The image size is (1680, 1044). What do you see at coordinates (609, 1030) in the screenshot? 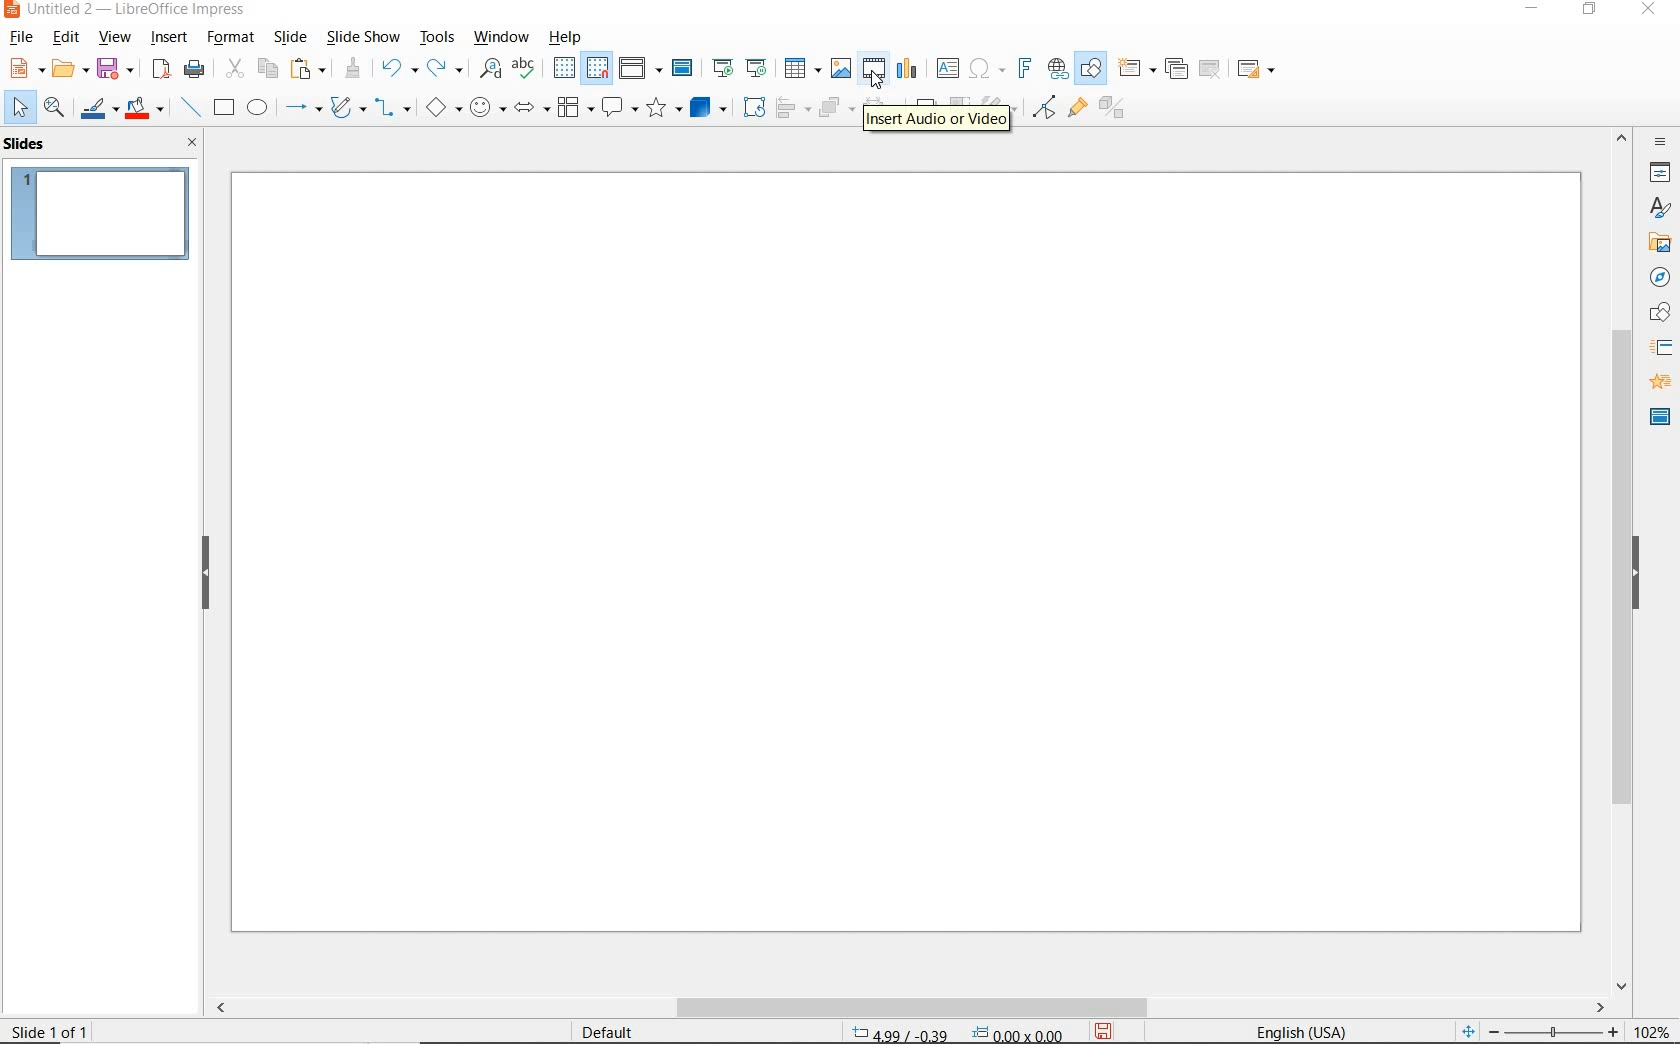
I see `DEFAULT` at bounding box center [609, 1030].